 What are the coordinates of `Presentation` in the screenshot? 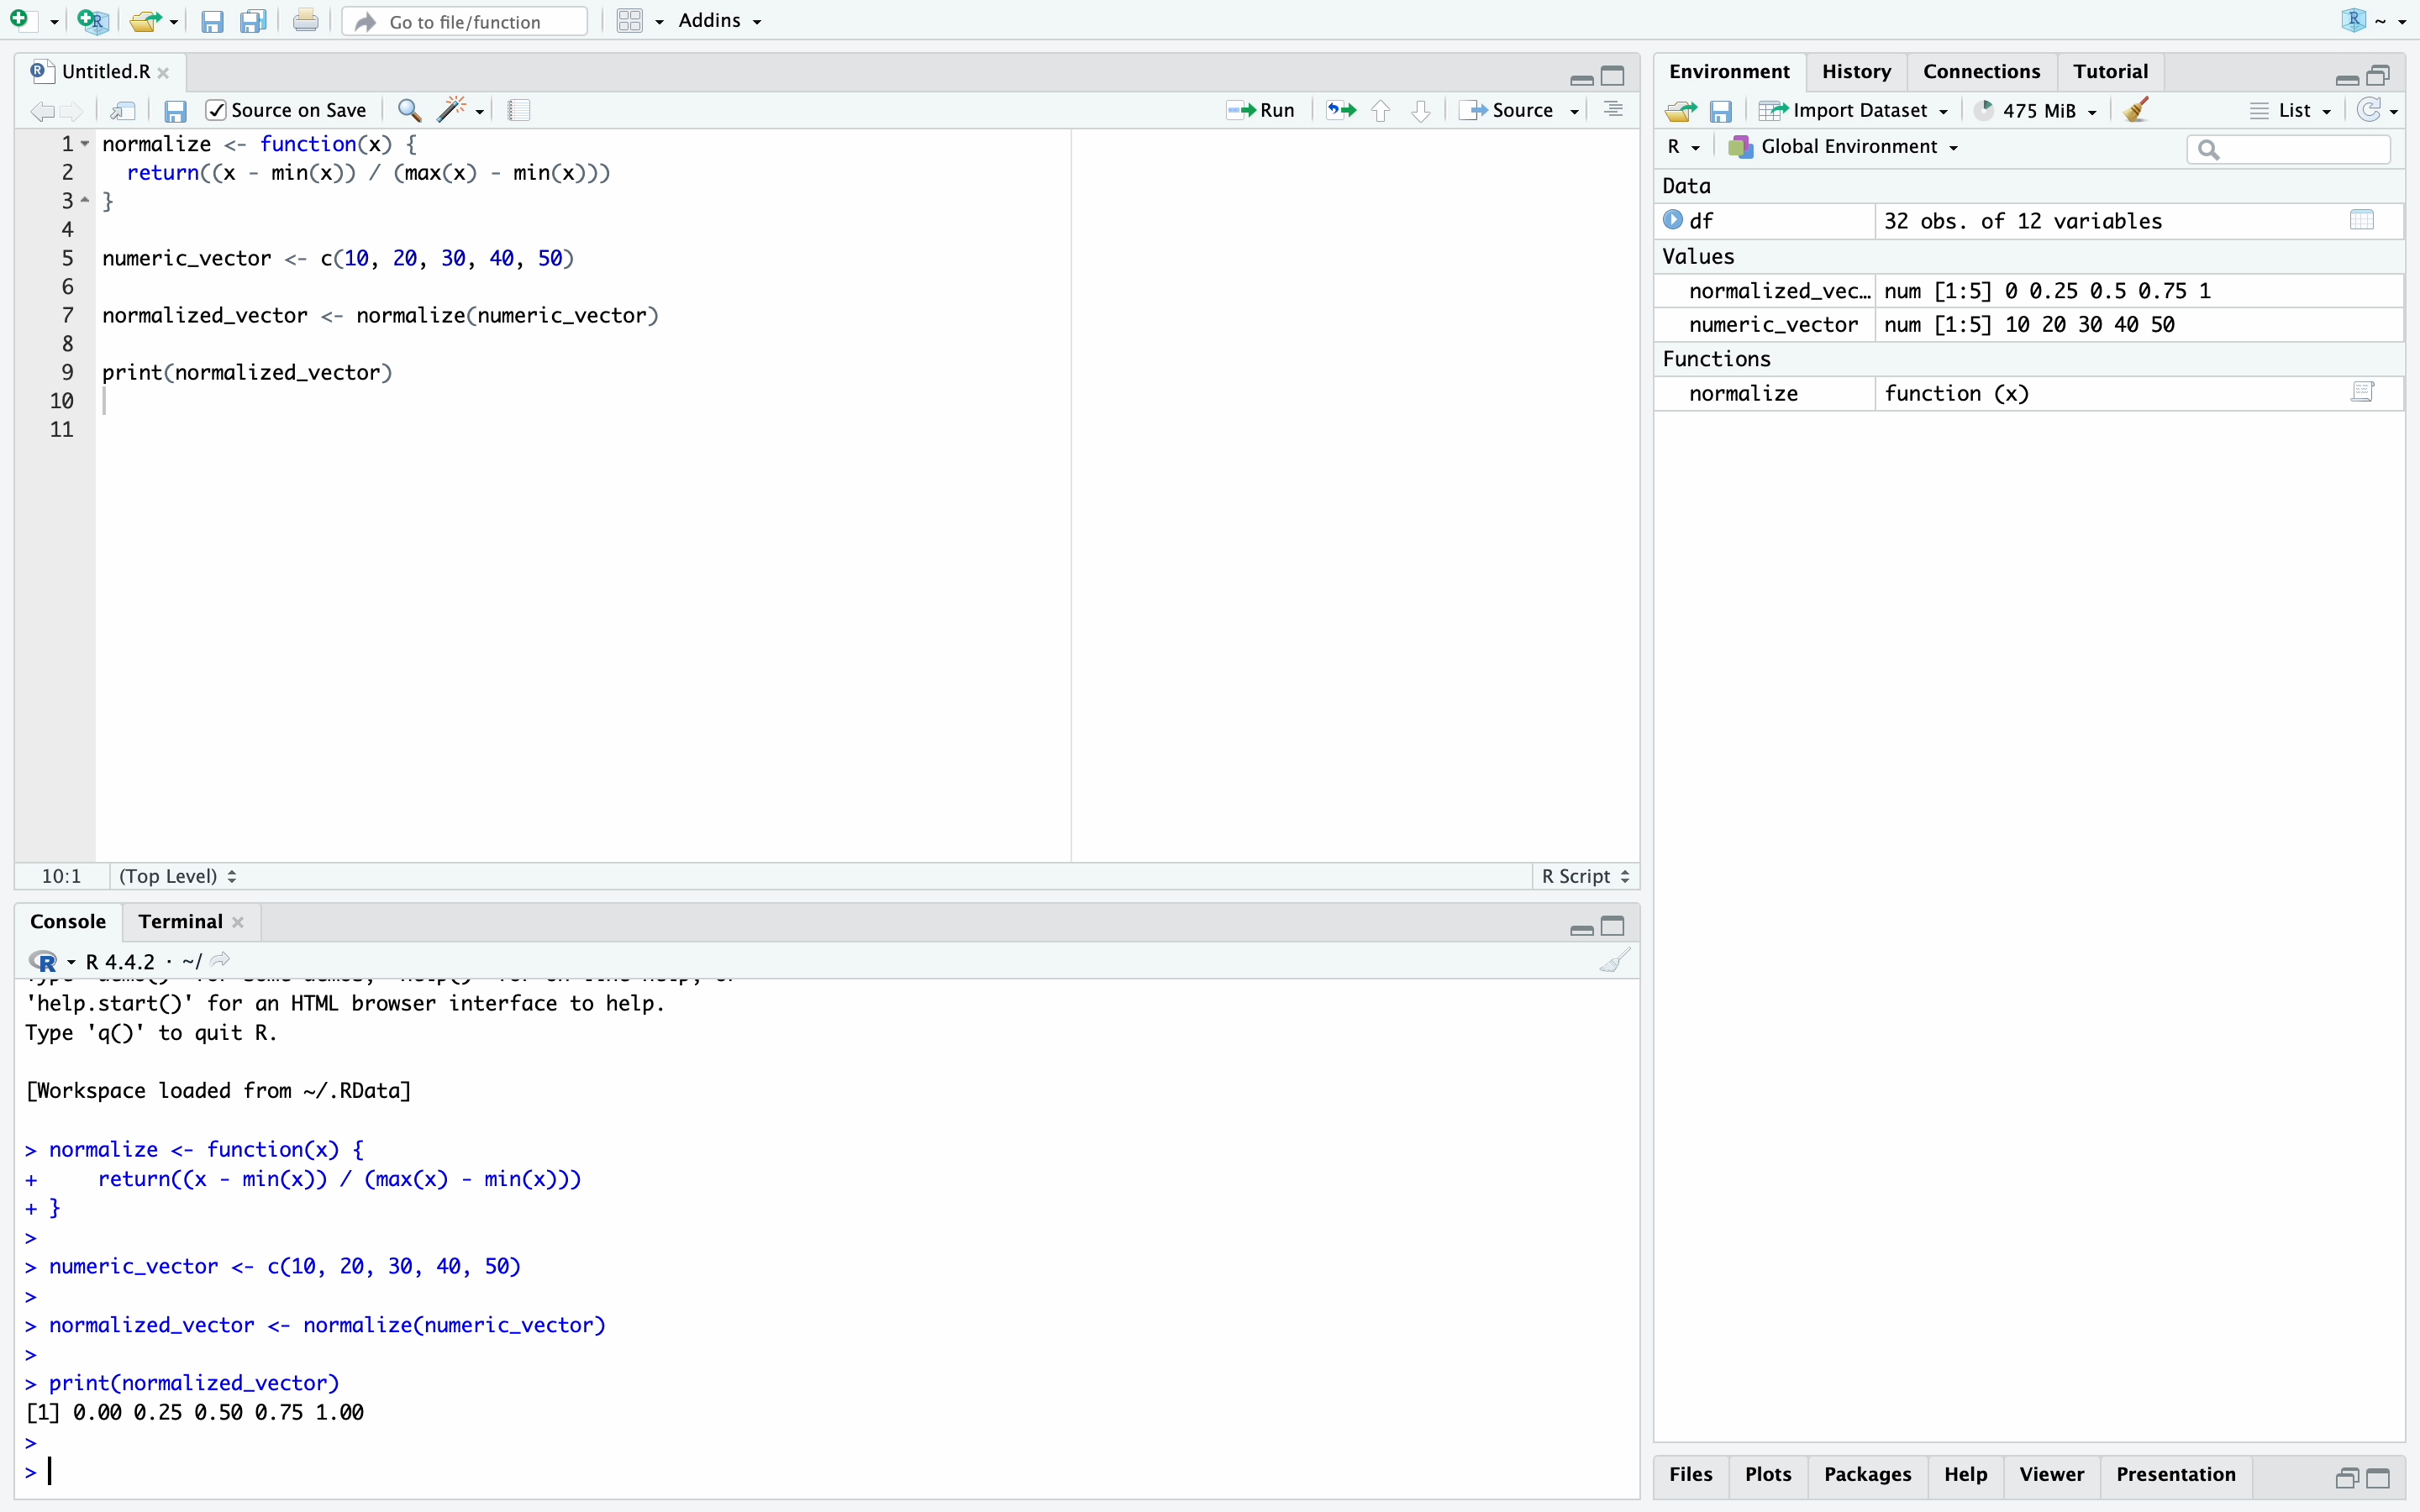 It's located at (2175, 1474).